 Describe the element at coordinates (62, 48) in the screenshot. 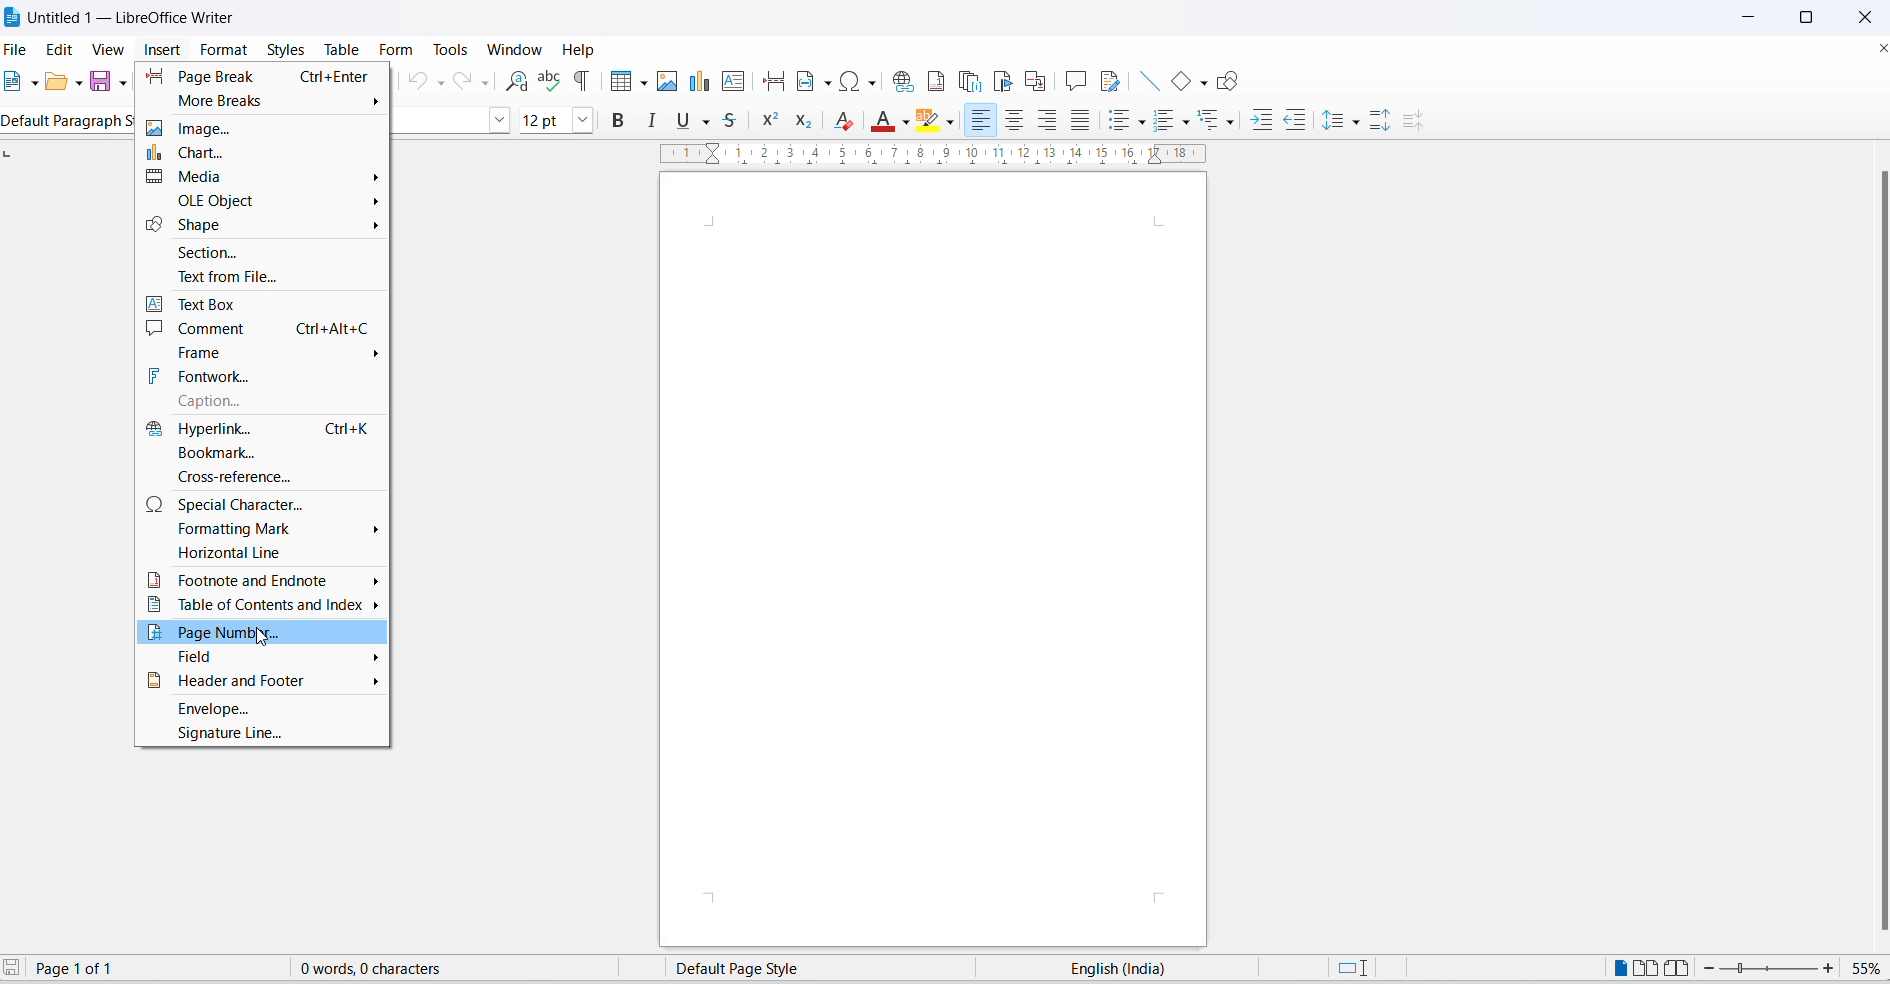

I see `edit` at that location.